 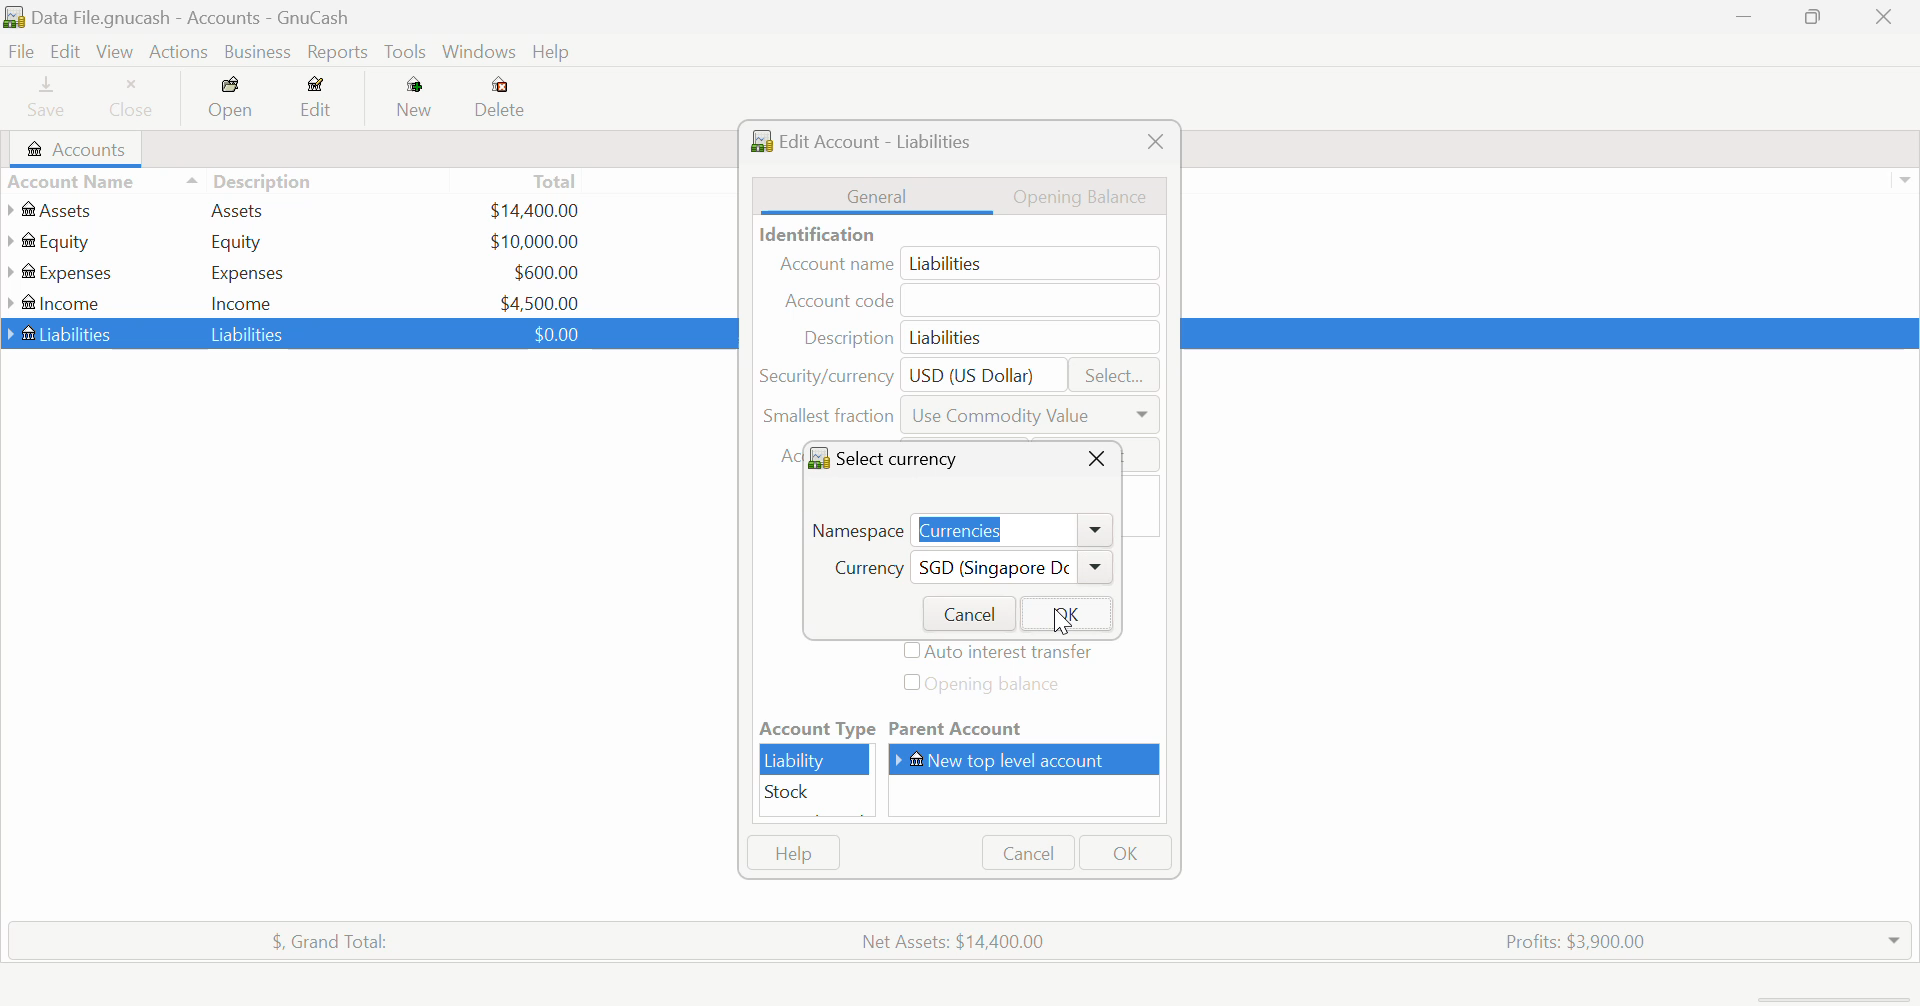 I want to click on Currency: SGD (Singapore Dollar), so click(x=963, y=571).